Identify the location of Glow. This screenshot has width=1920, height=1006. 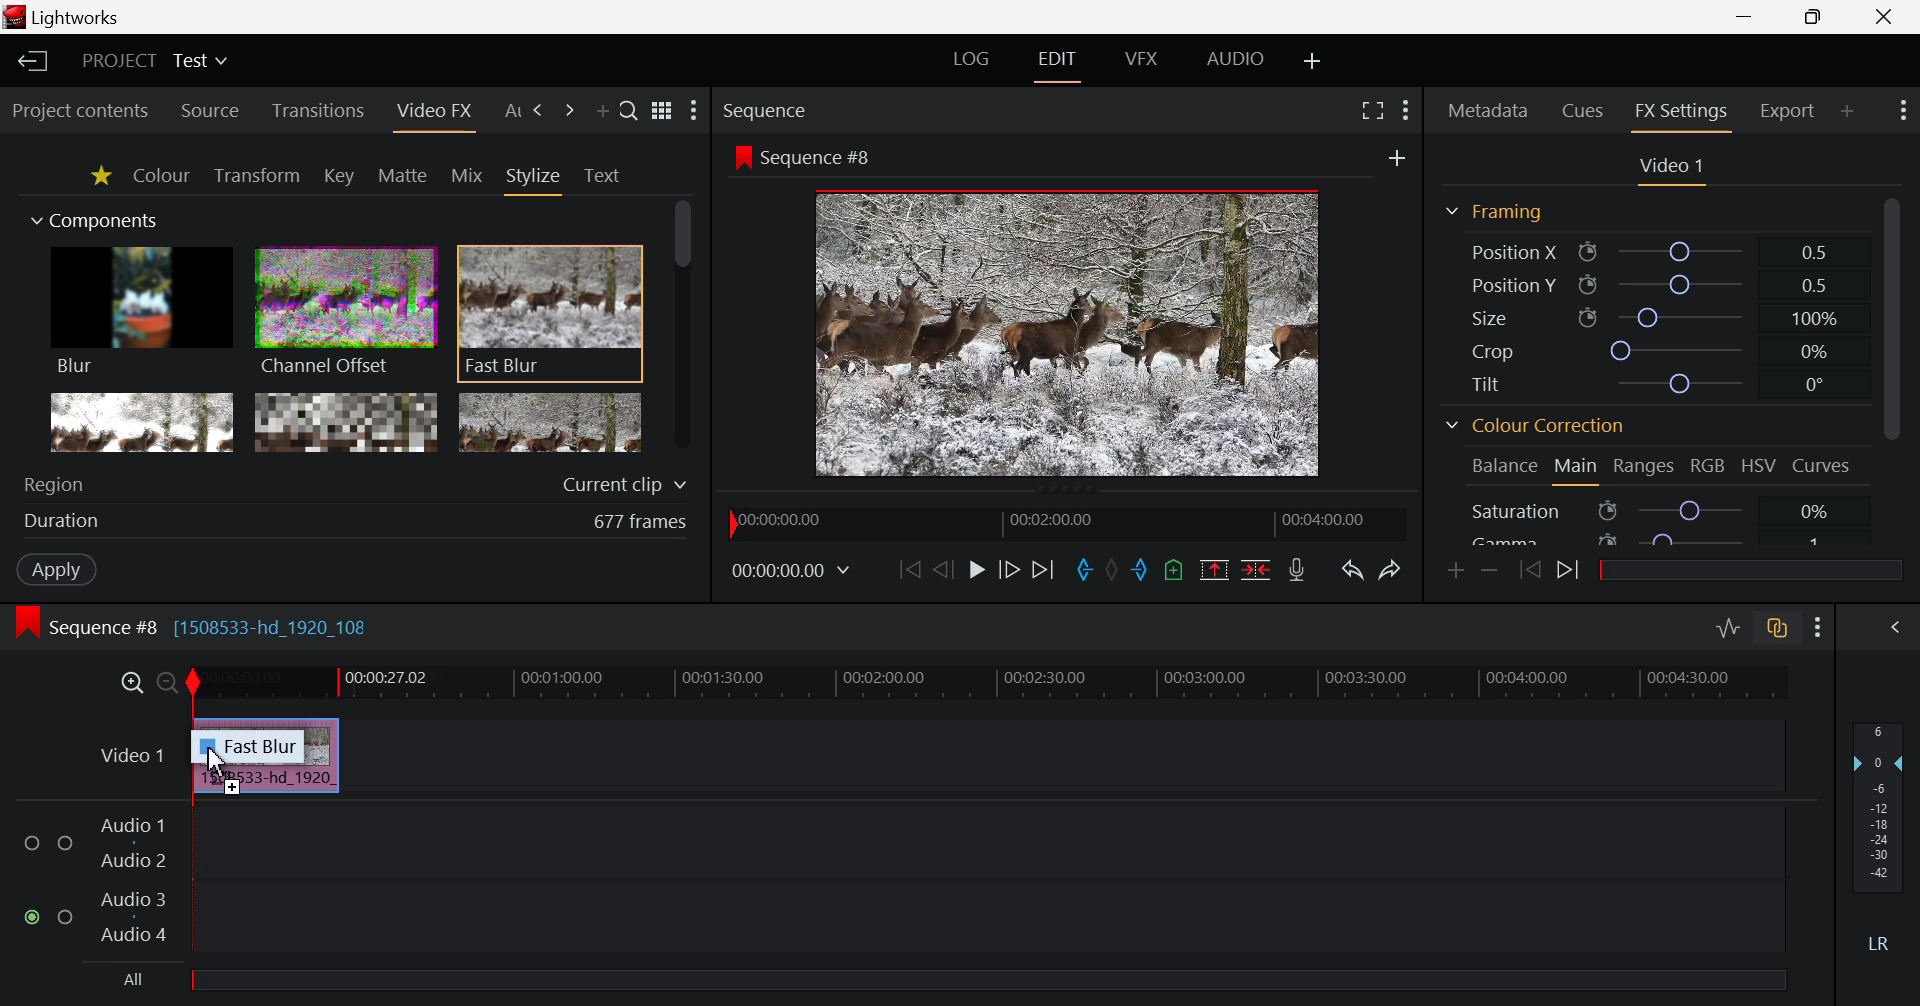
(144, 425).